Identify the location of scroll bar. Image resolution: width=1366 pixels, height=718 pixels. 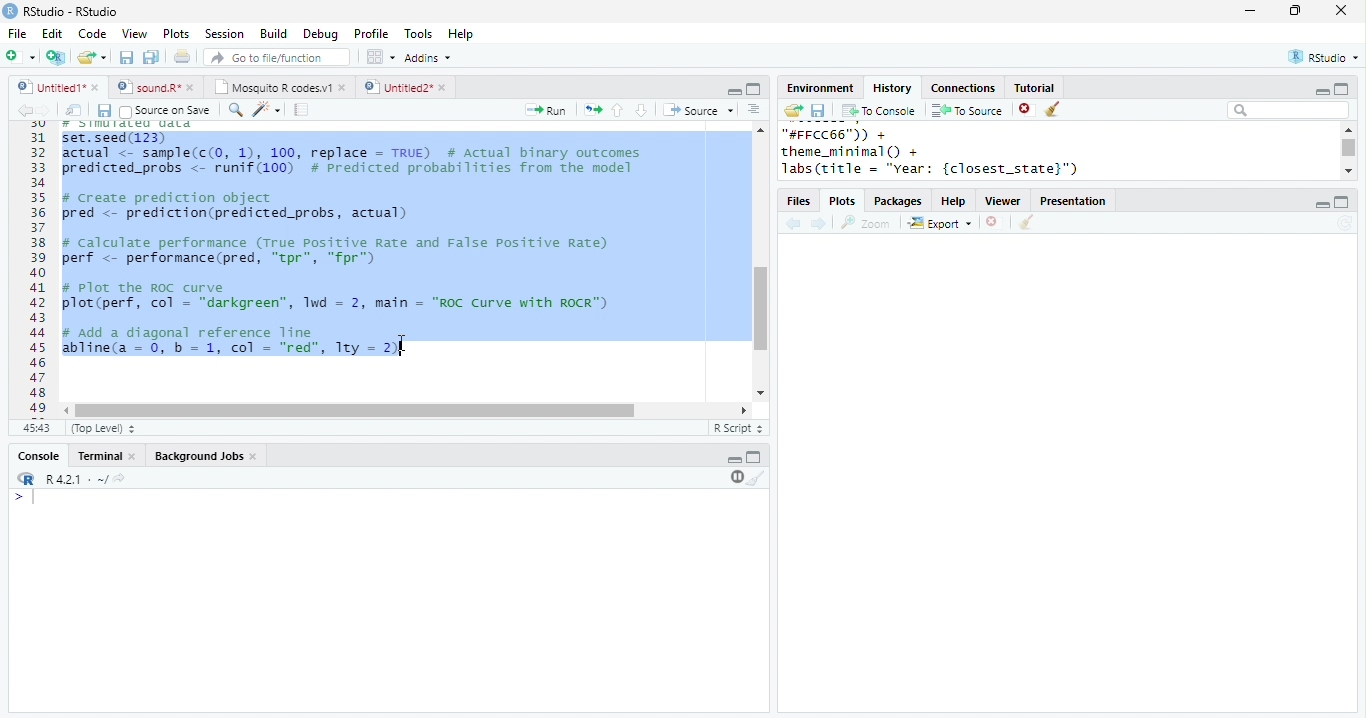
(355, 411).